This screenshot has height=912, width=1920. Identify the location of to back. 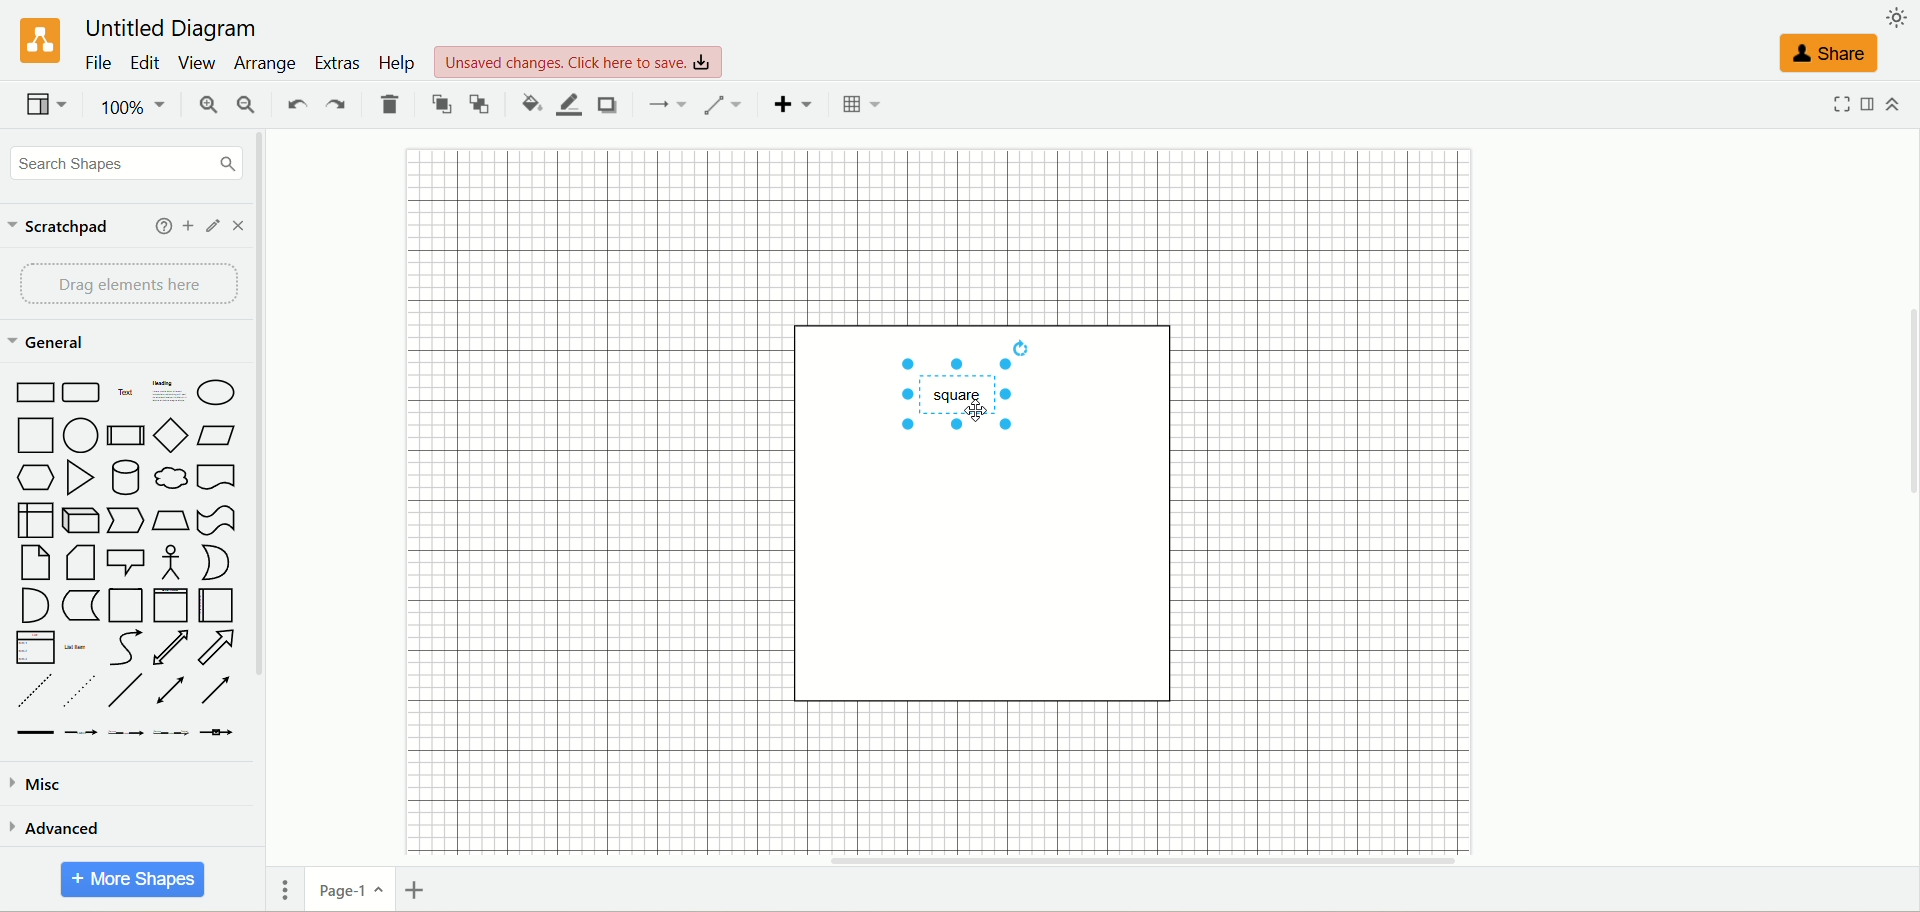
(479, 106).